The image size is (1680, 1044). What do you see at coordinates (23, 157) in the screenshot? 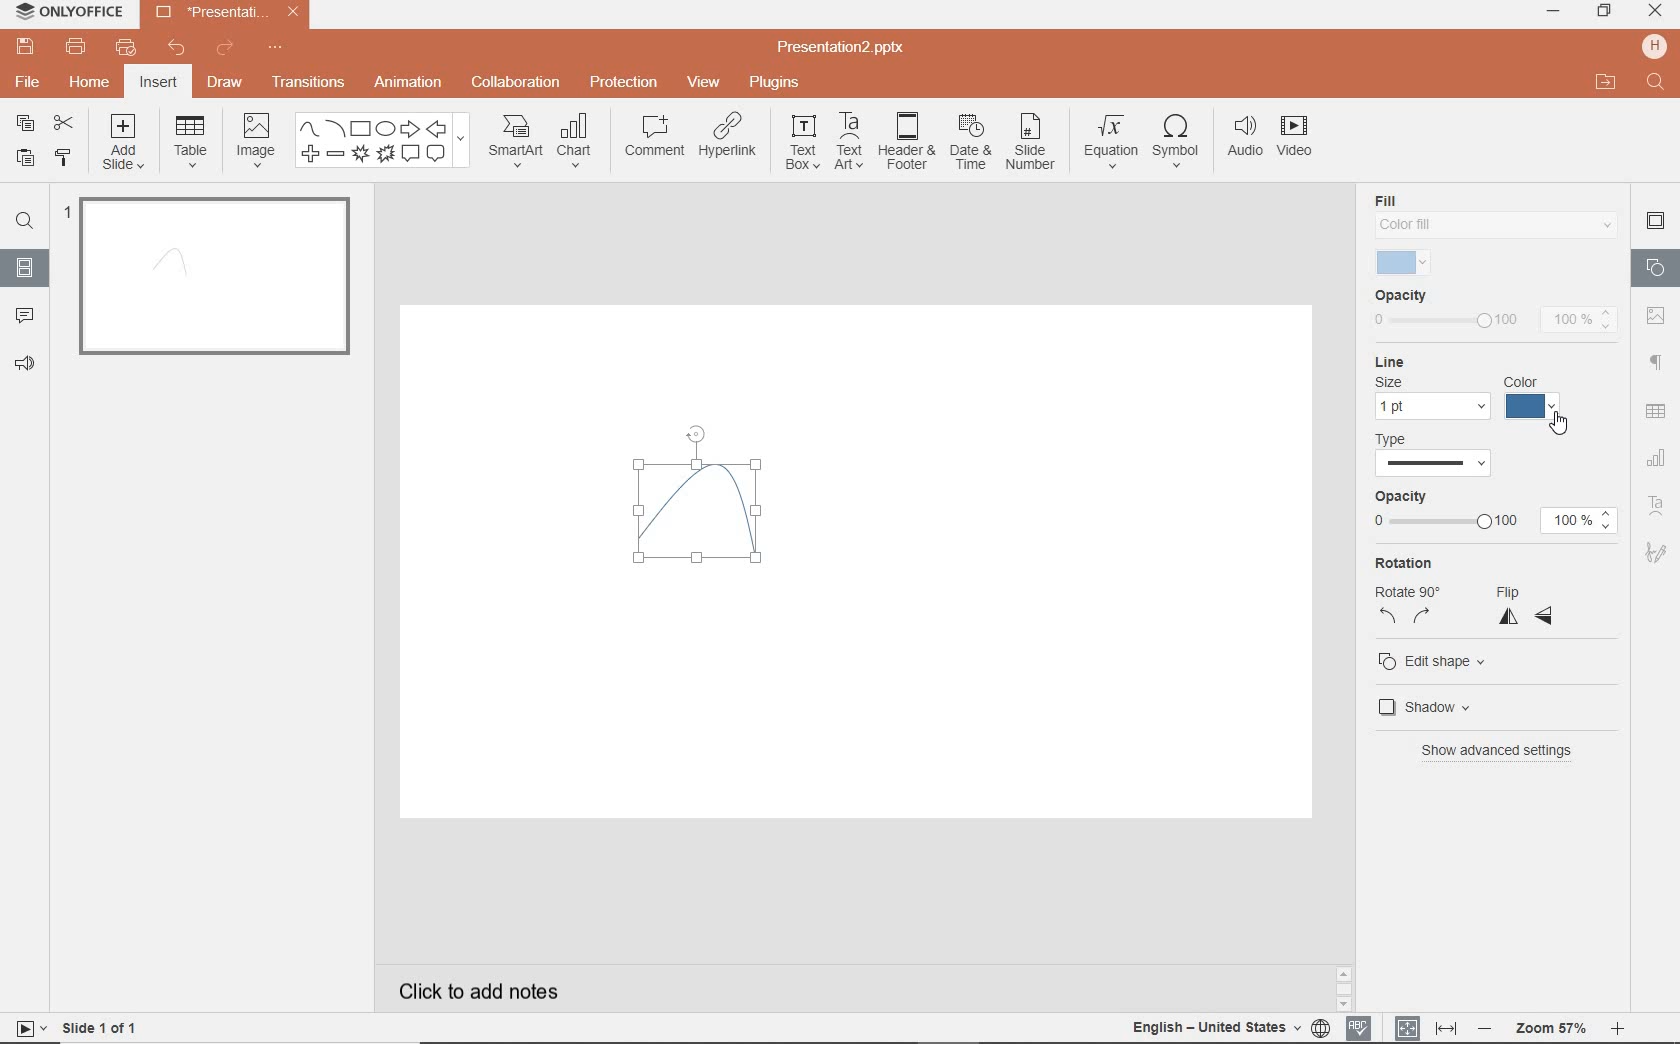
I see `PASTE` at bounding box center [23, 157].